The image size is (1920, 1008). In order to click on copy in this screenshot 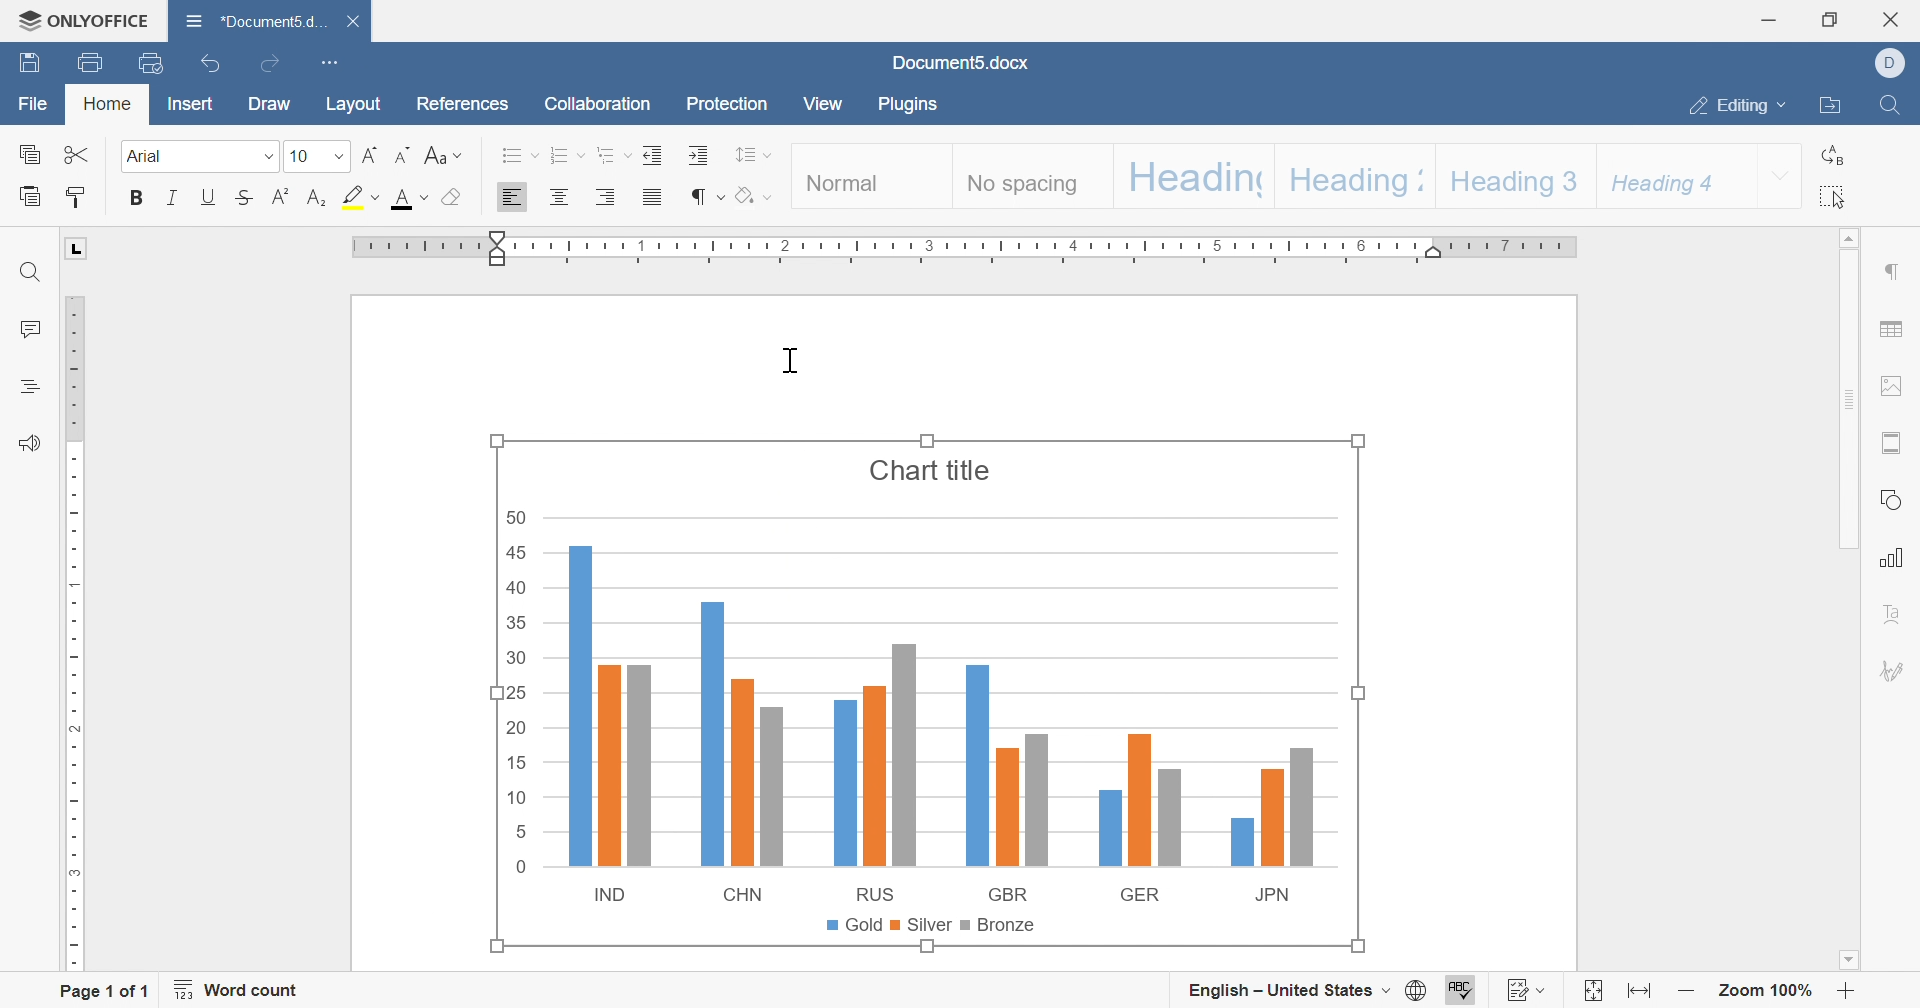, I will do `click(28, 153)`.